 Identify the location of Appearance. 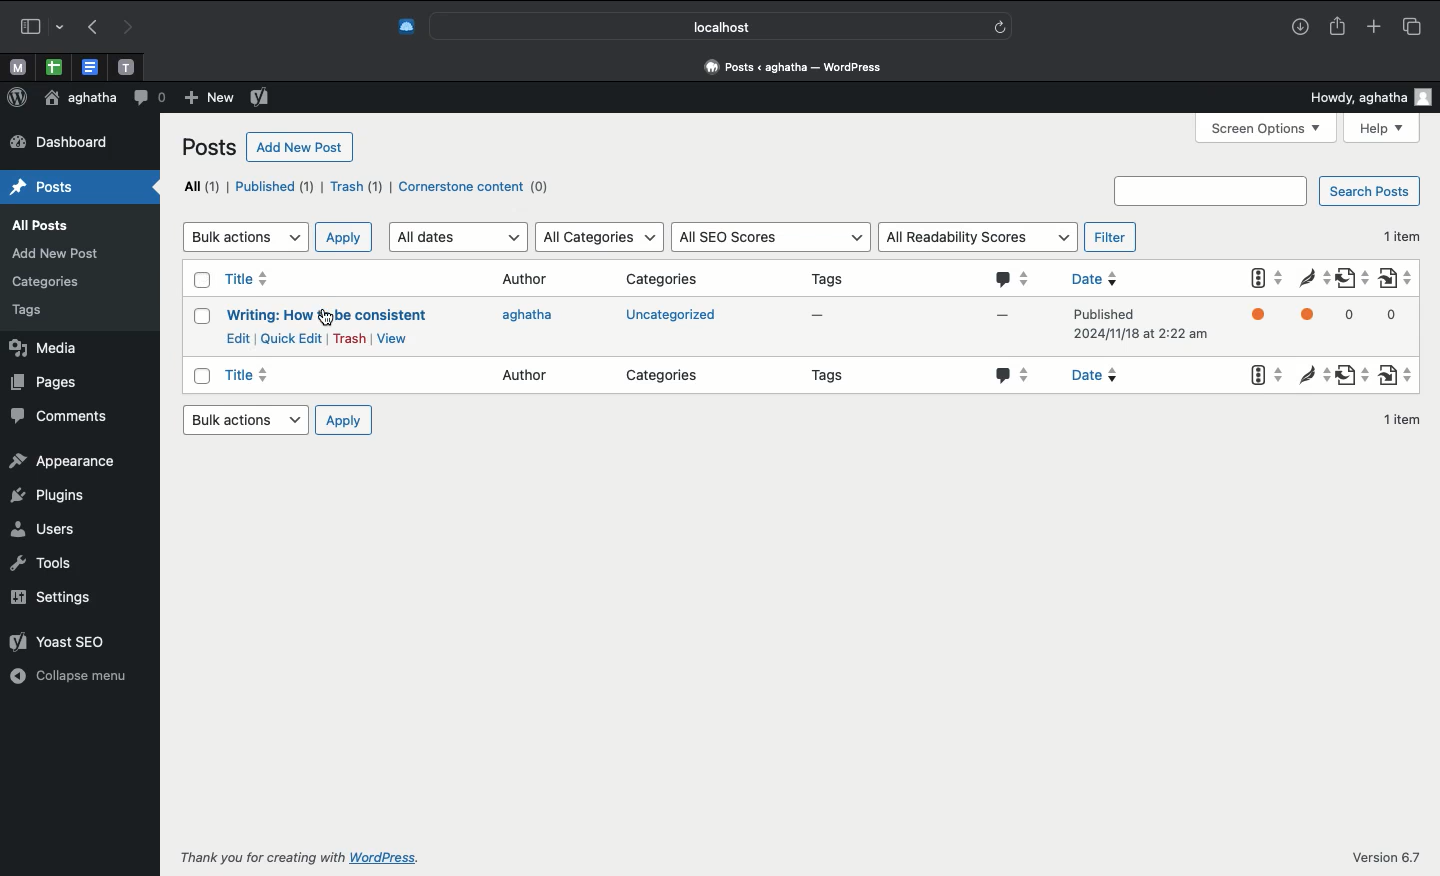
(66, 459).